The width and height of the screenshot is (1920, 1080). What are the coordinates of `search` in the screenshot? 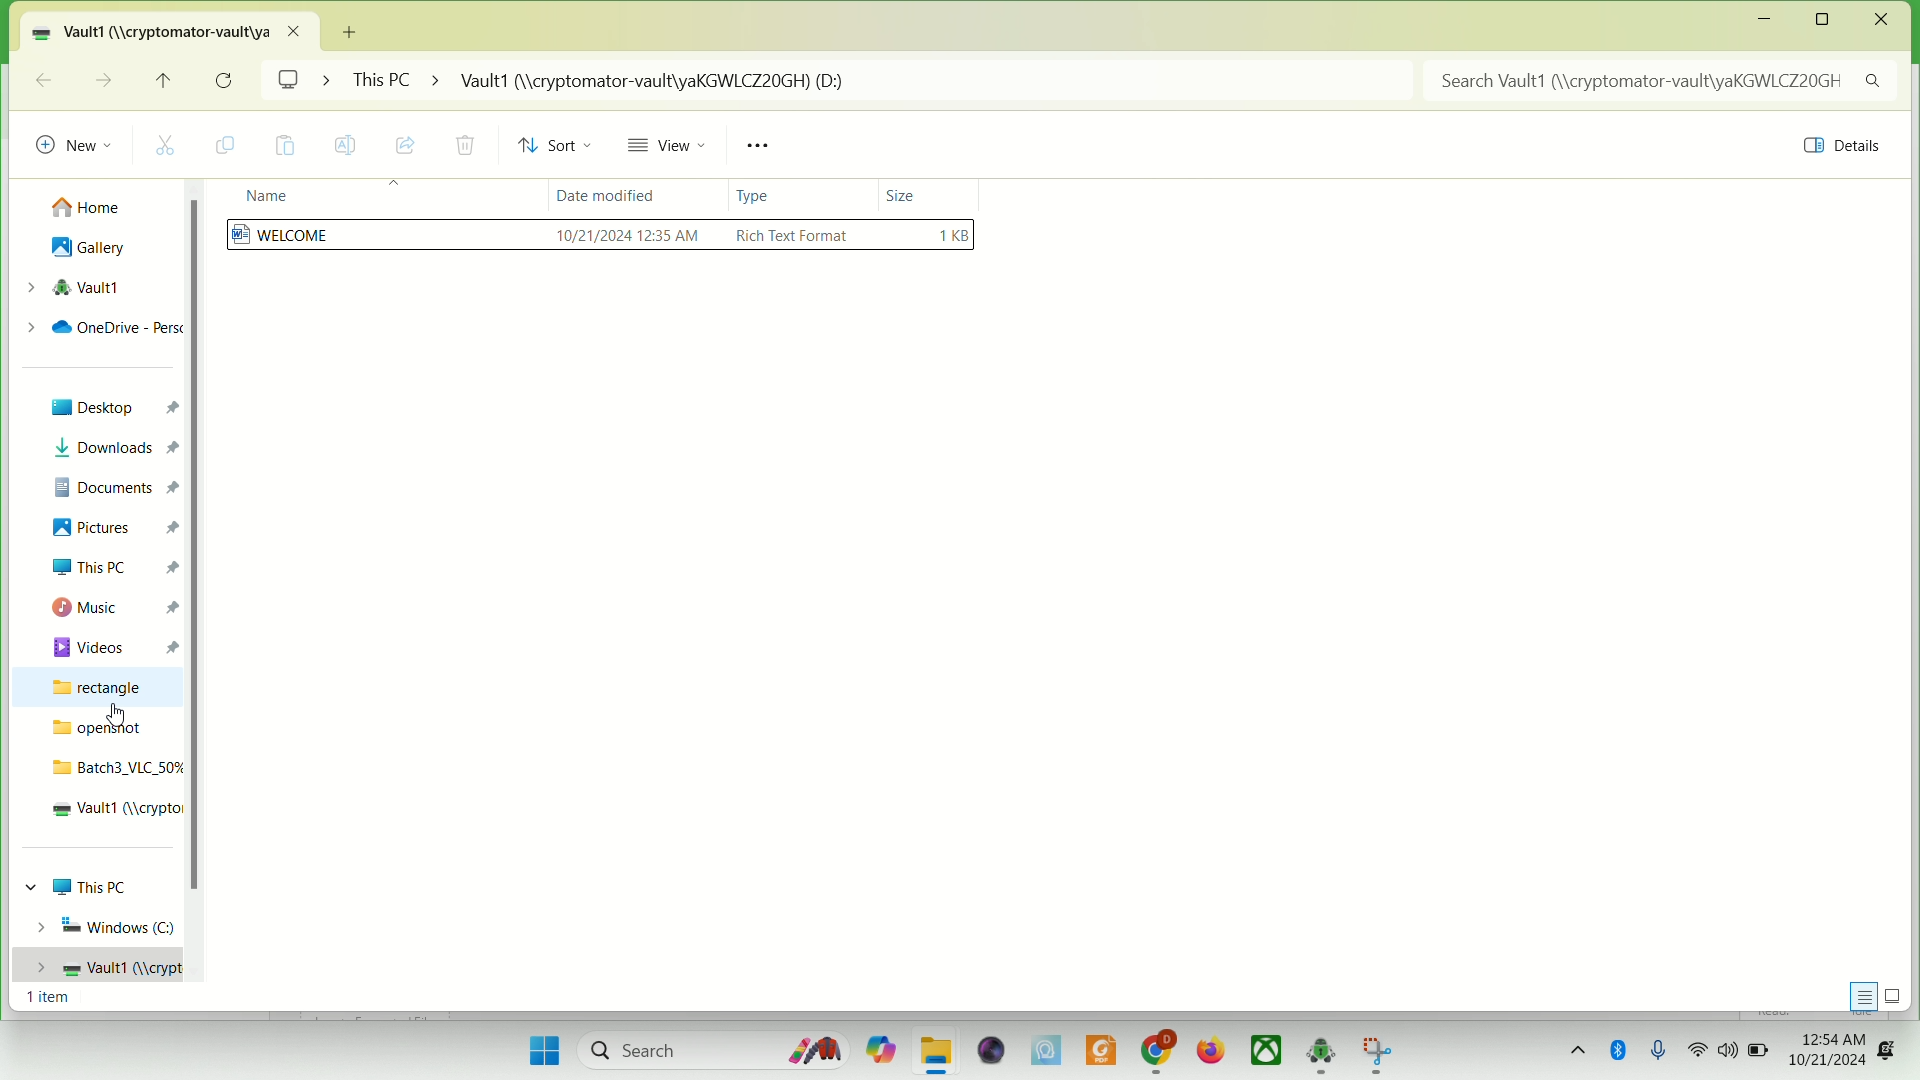 It's located at (715, 1051).